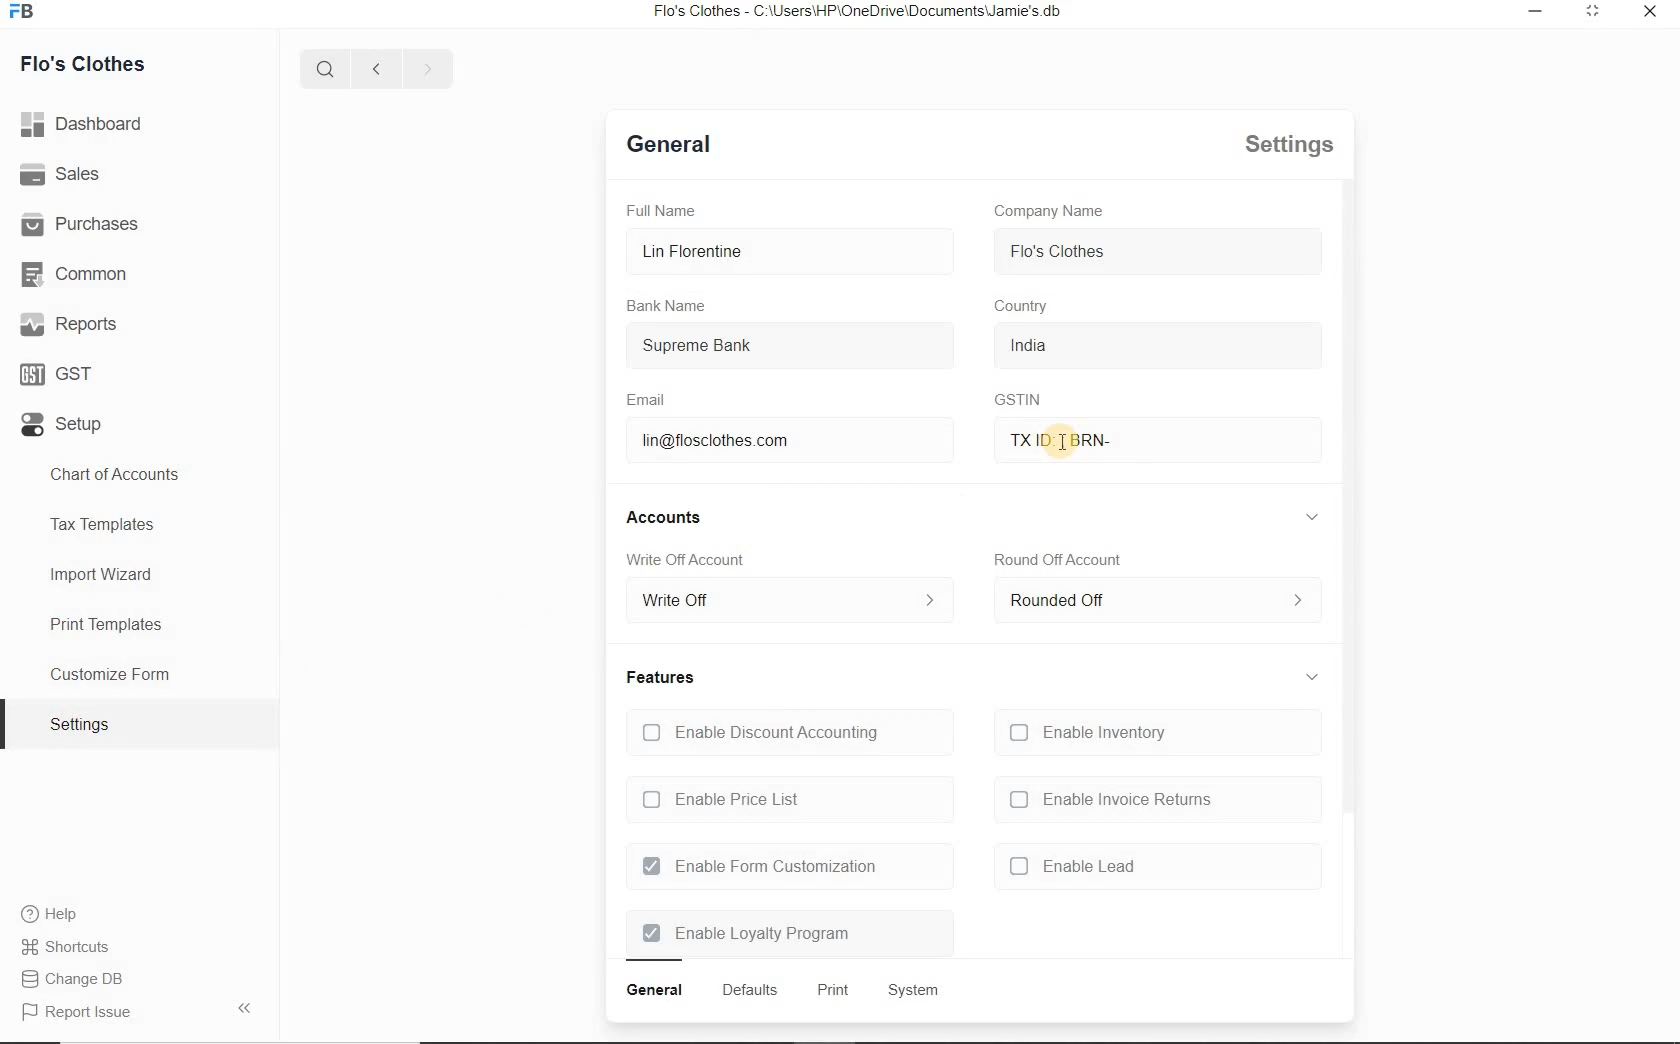 Image resolution: width=1680 pixels, height=1044 pixels. Describe the element at coordinates (86, 63) in the screenshot. I see `Flo's Clothes` at that location.